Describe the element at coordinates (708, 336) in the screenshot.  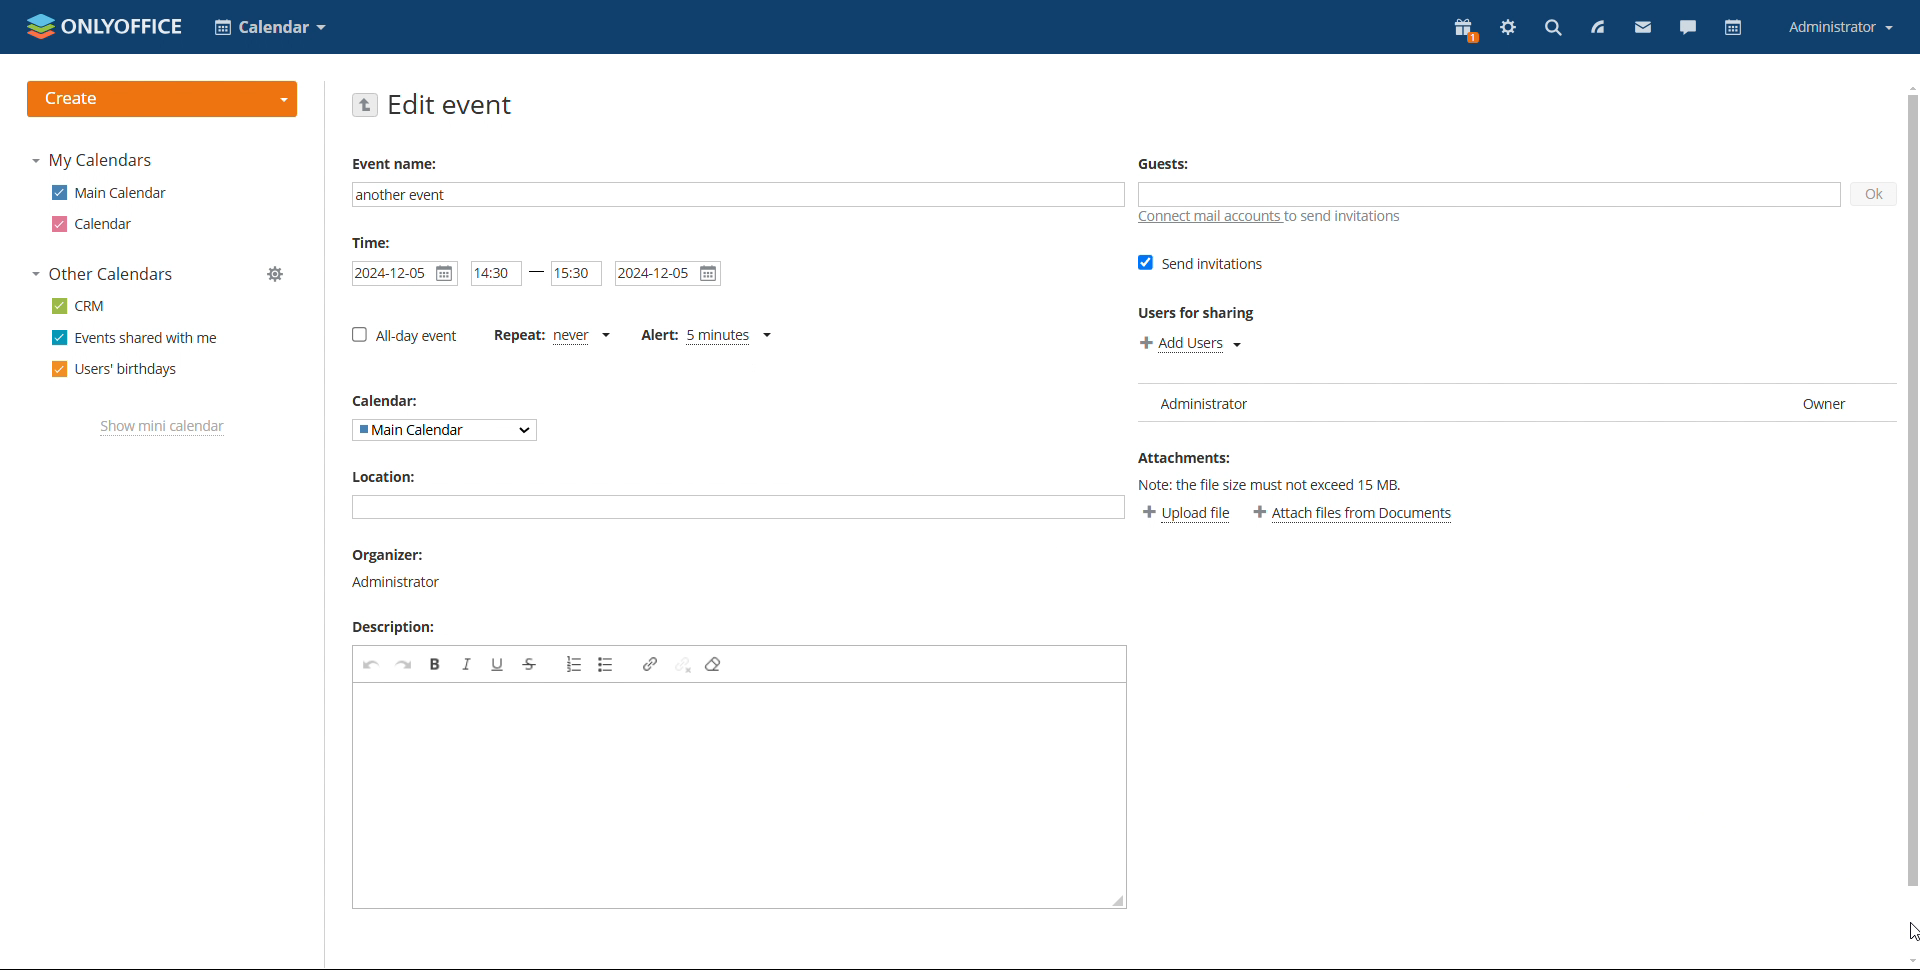
I see `set alert` at that location.